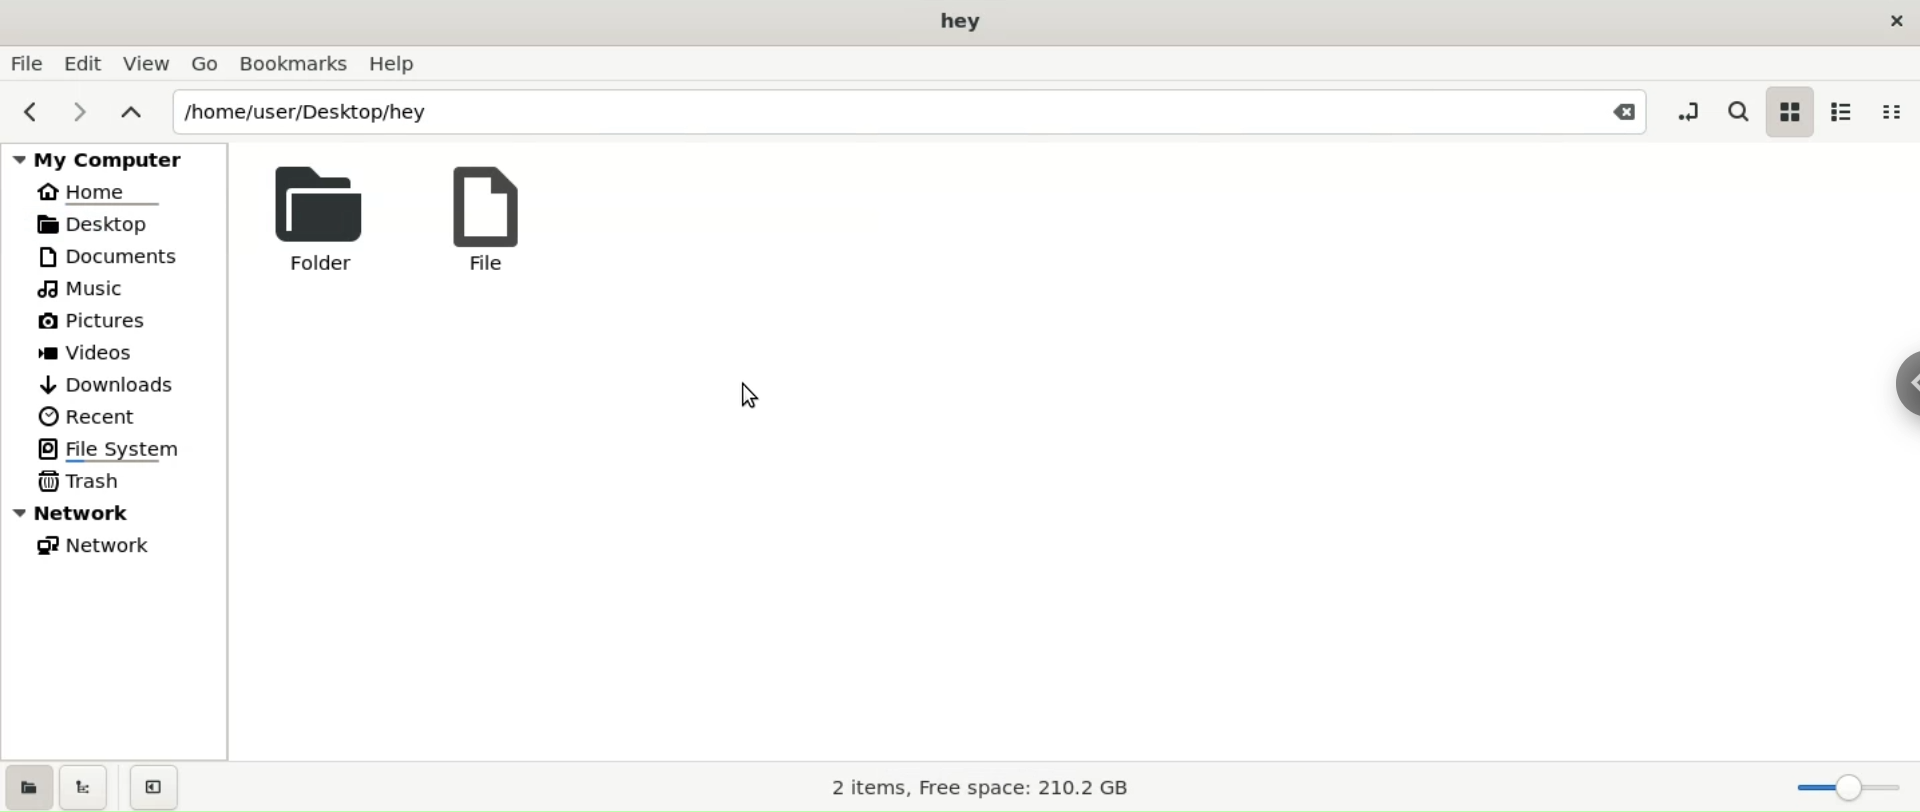  Describe the element at coordinates (112, 157) in the screenshot. I see `my computer` at that location.